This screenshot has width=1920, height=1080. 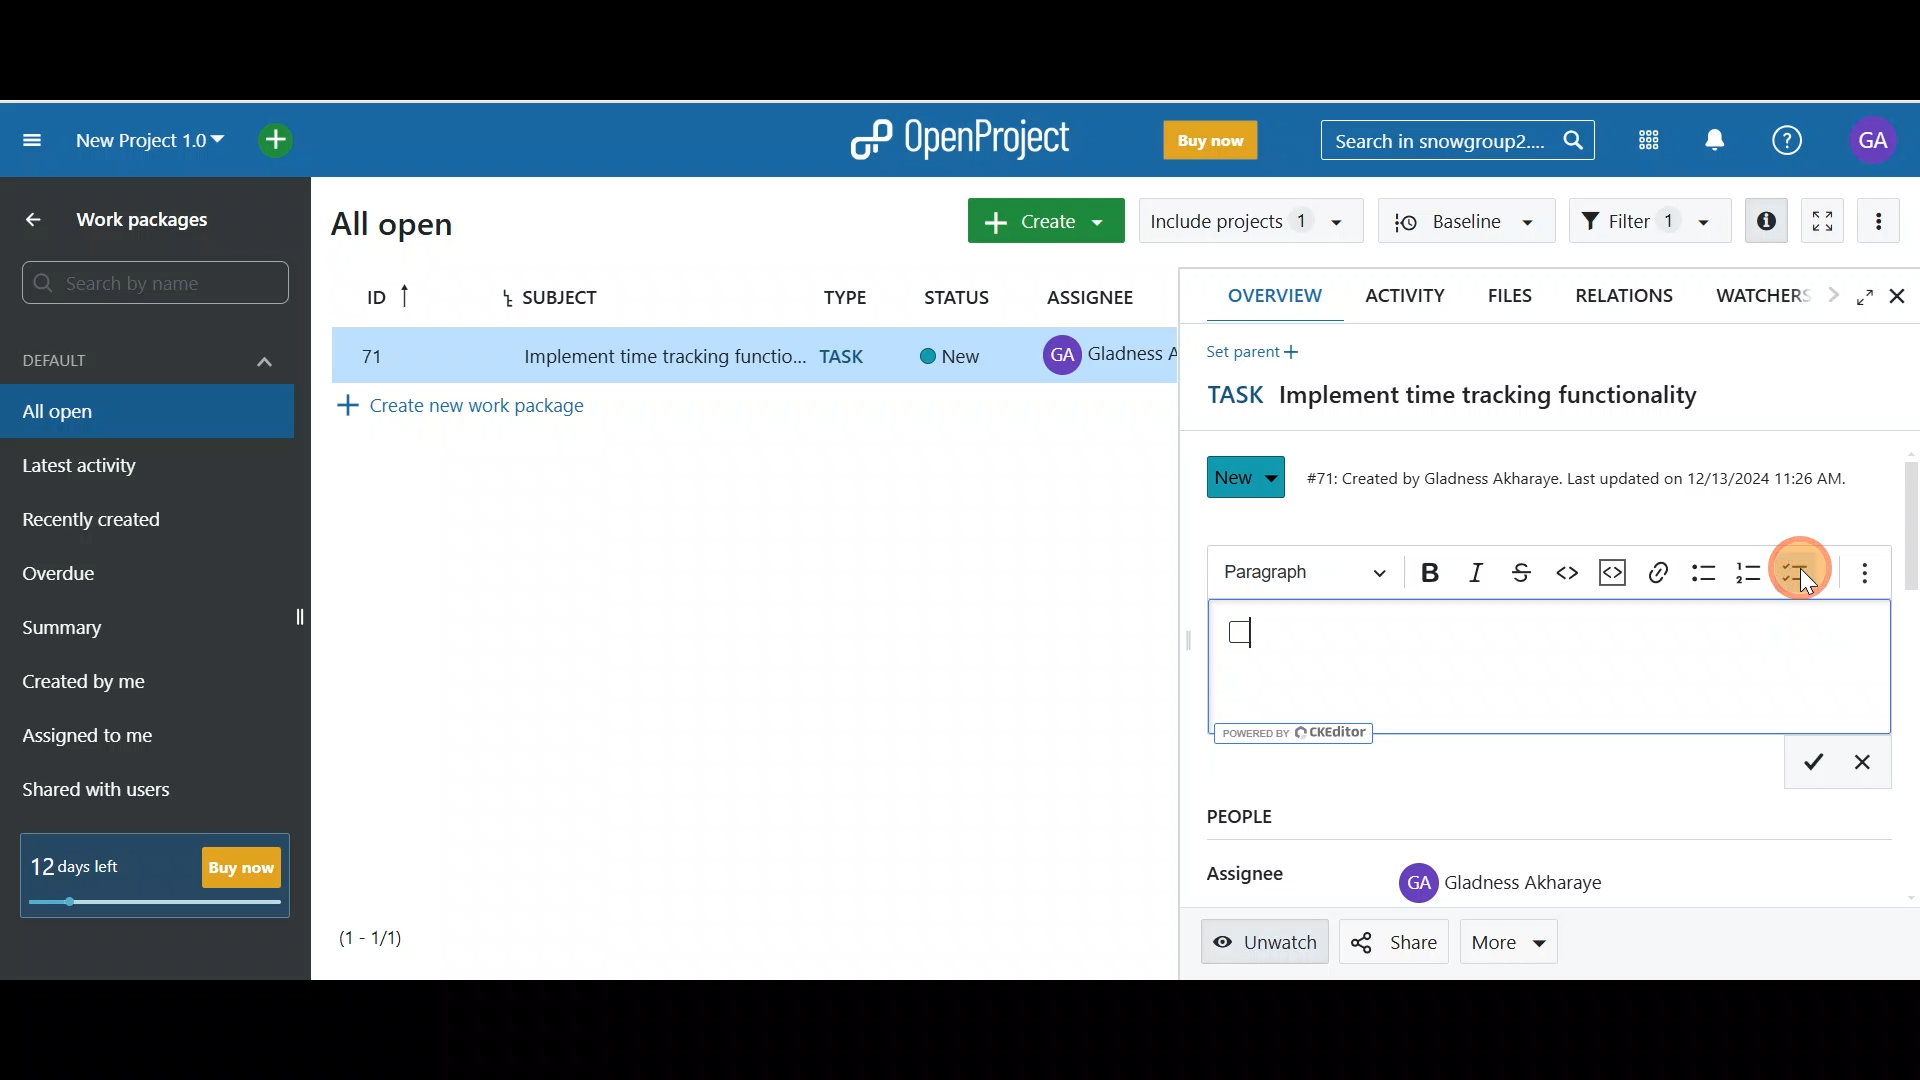 What do you see at coordinates (124, 415) in the screenshot?
I see `All open` at bounding box center [124, 415].